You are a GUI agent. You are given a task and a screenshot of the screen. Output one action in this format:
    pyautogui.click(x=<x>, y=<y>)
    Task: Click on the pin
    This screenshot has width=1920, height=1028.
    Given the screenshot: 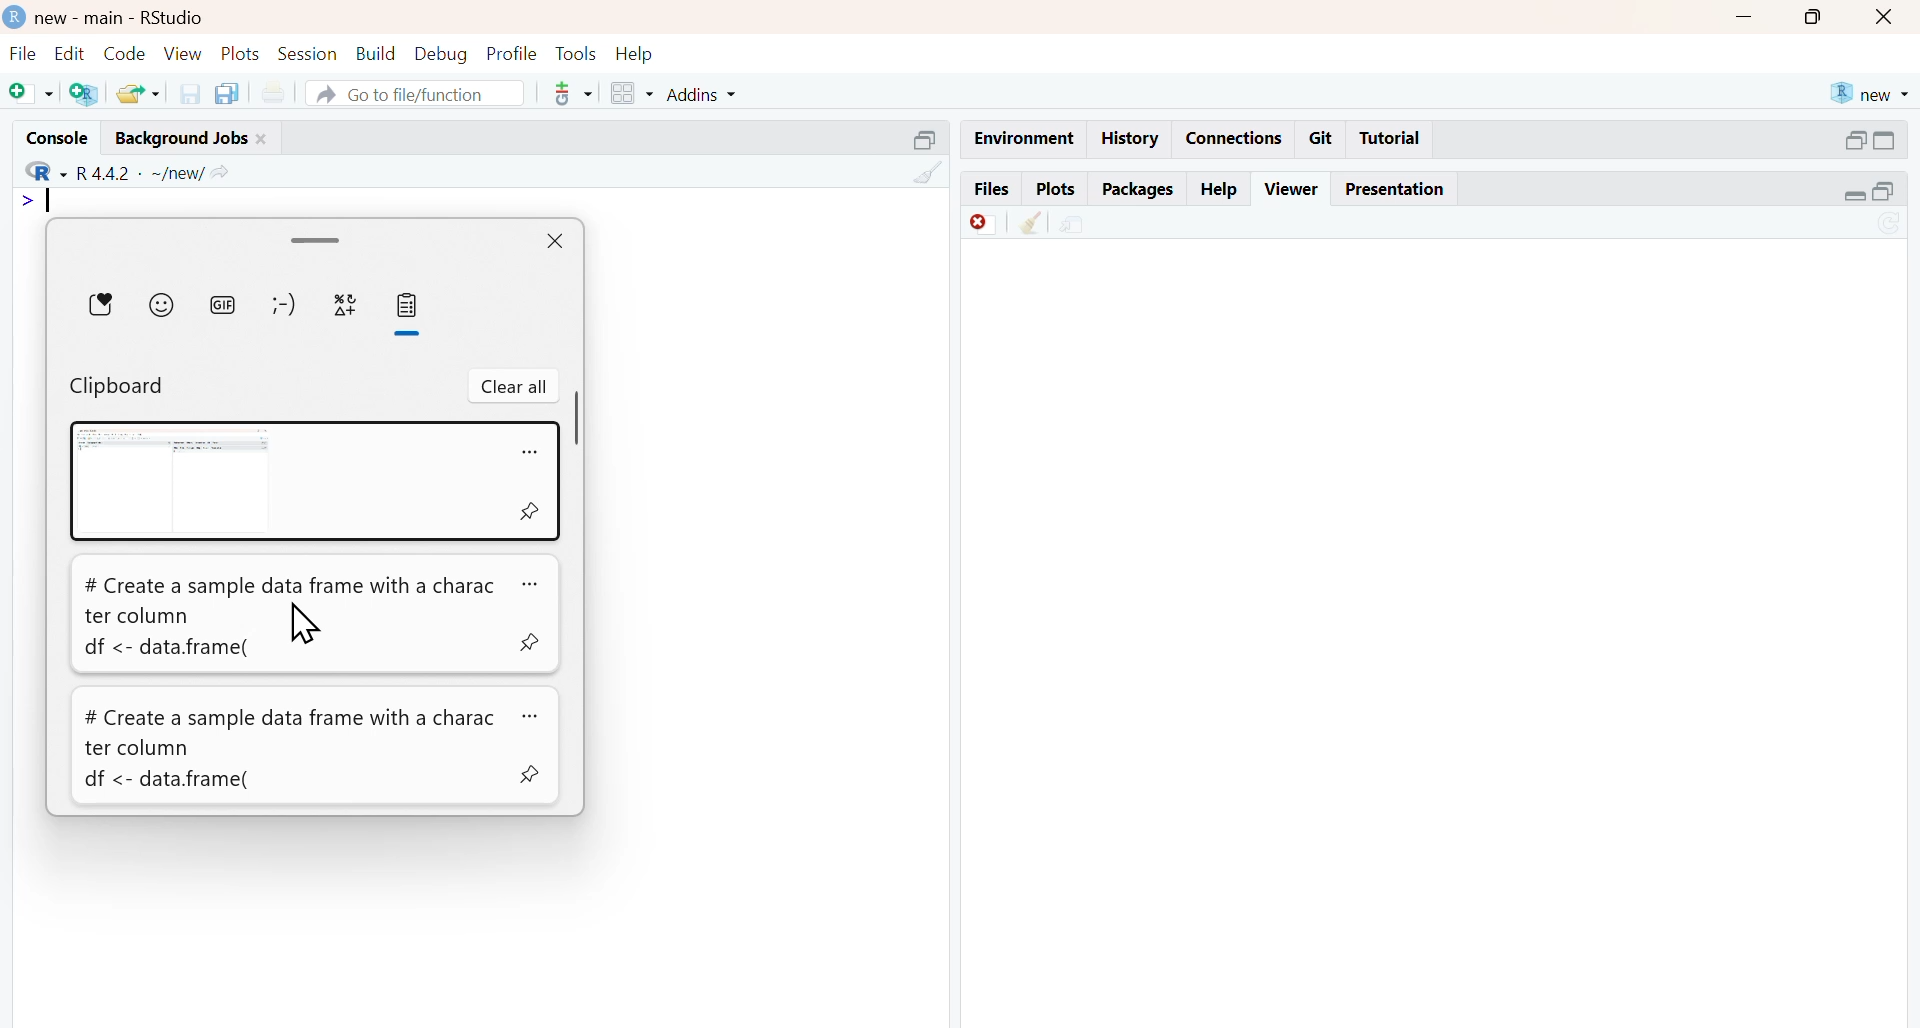 What is the action you would take?
    pyautogui.click(x=528, y=645)
    